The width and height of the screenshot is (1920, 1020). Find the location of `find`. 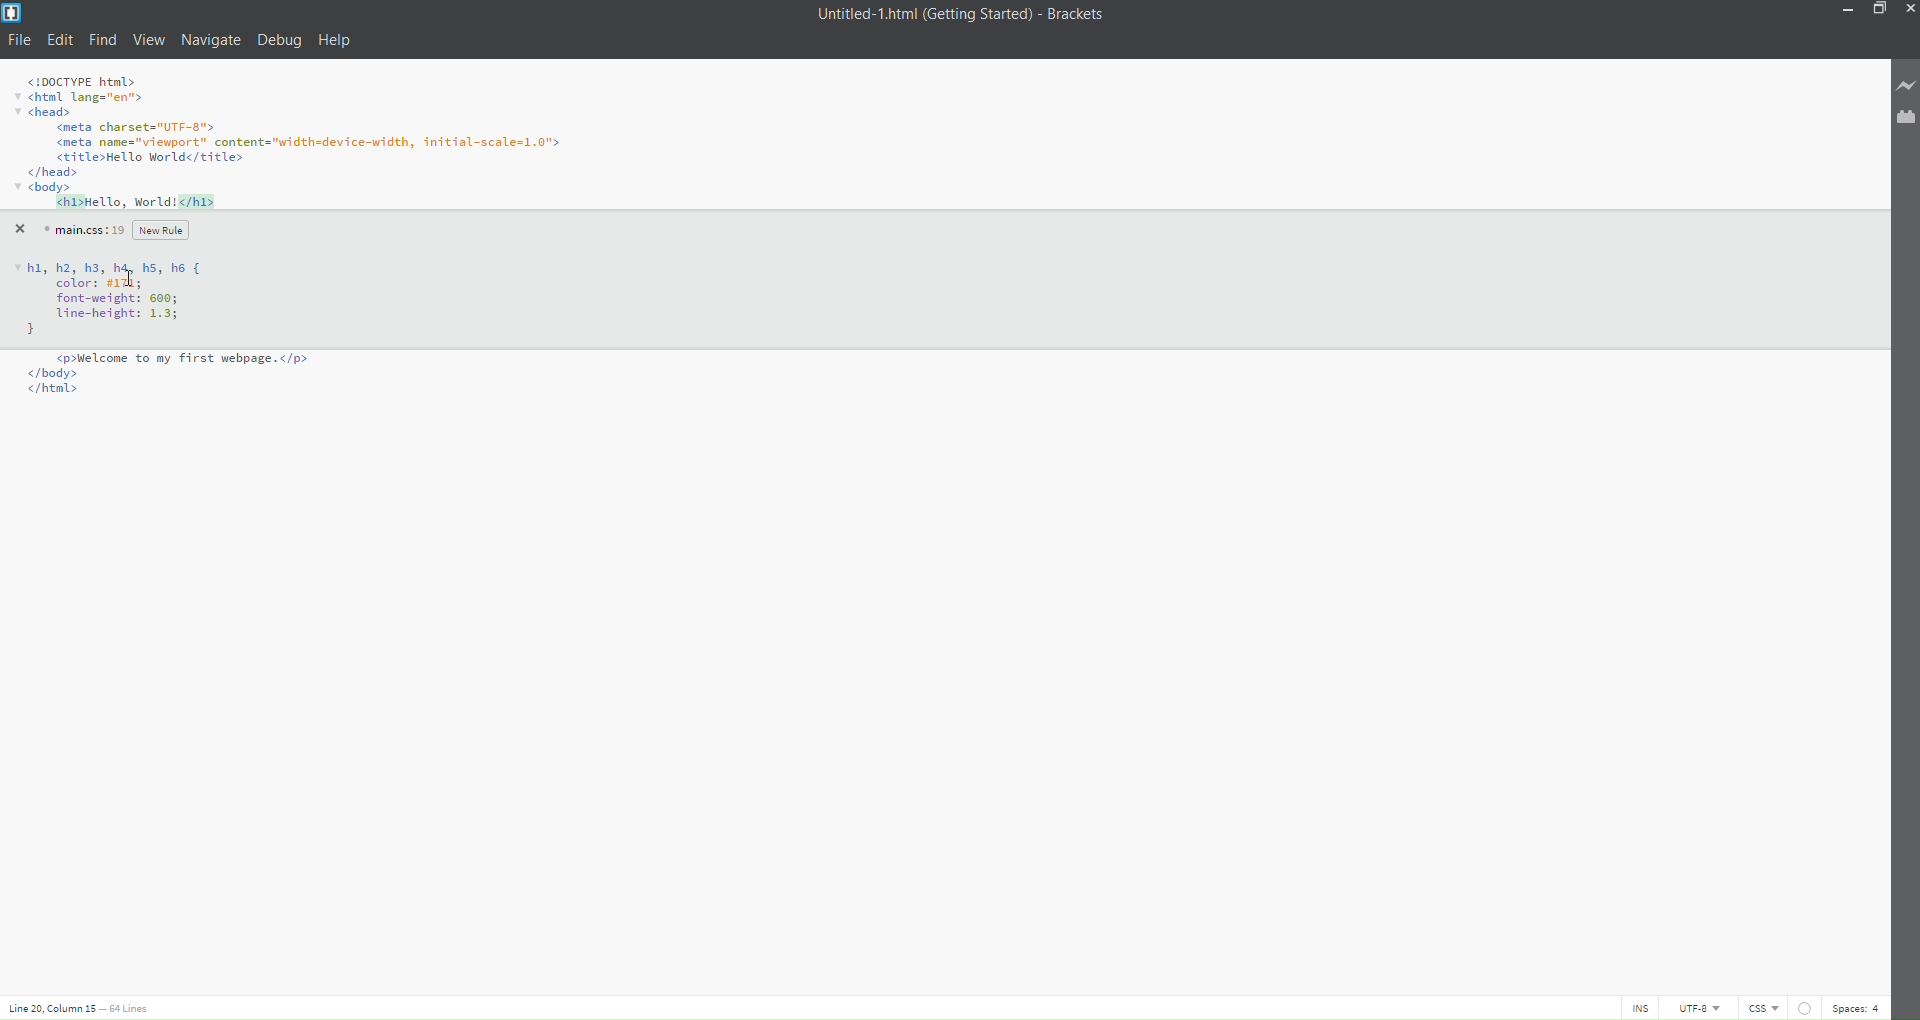

find is located at coordinates (102, 40).